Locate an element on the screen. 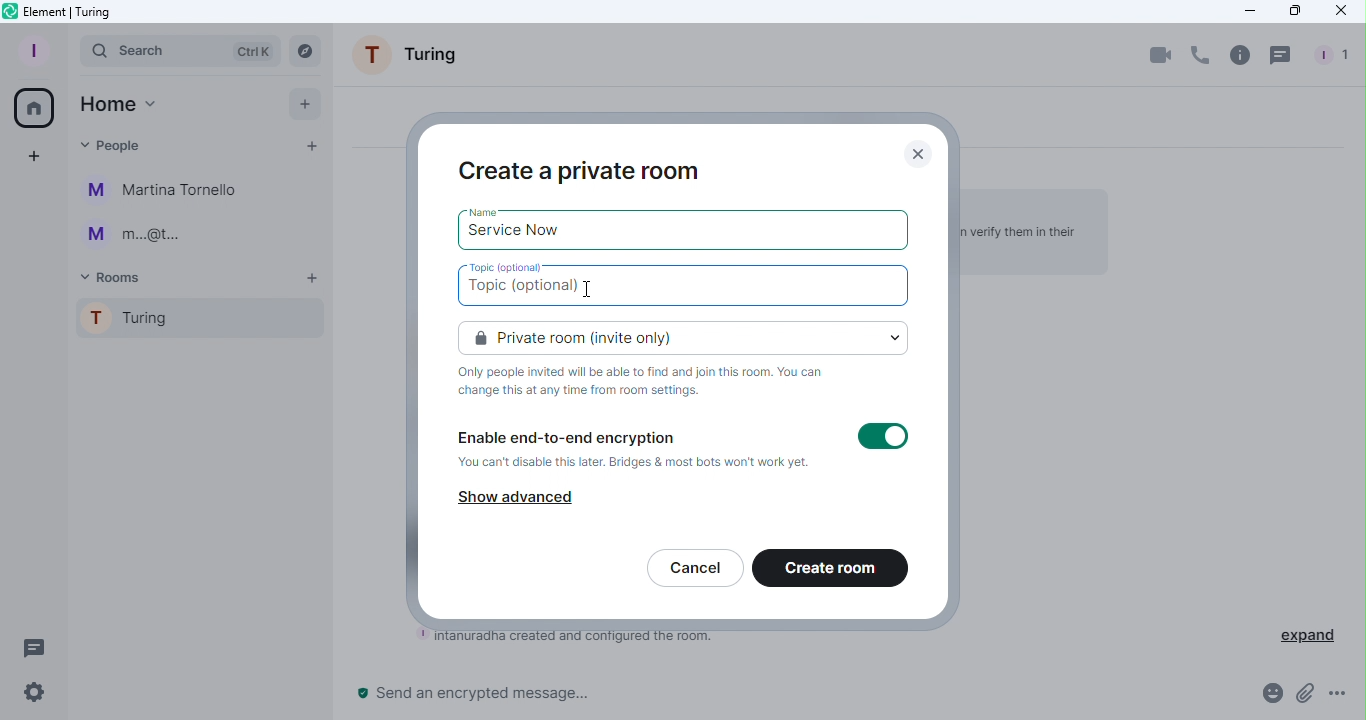  Close is located at coordinates (1341, 14).